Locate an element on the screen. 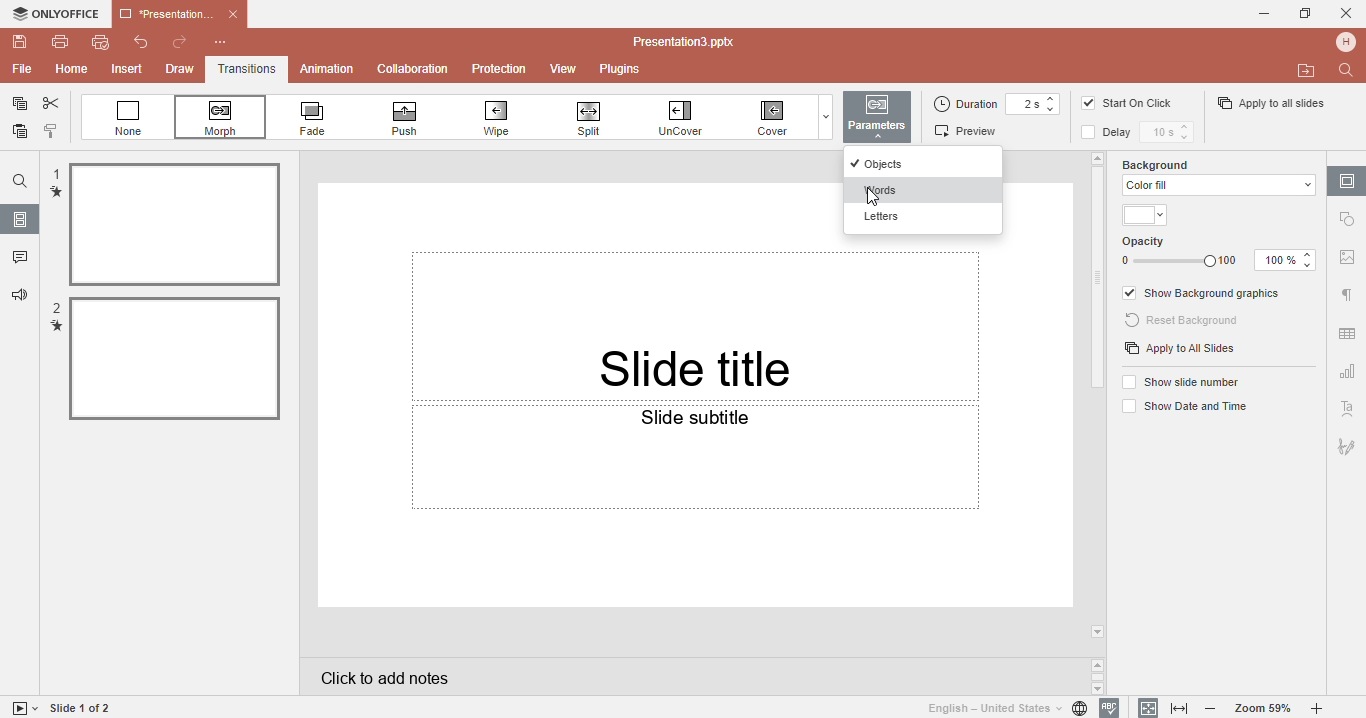 This screenshot has width=1366, height=718. Start on click is located at coordinates (1138, 103).